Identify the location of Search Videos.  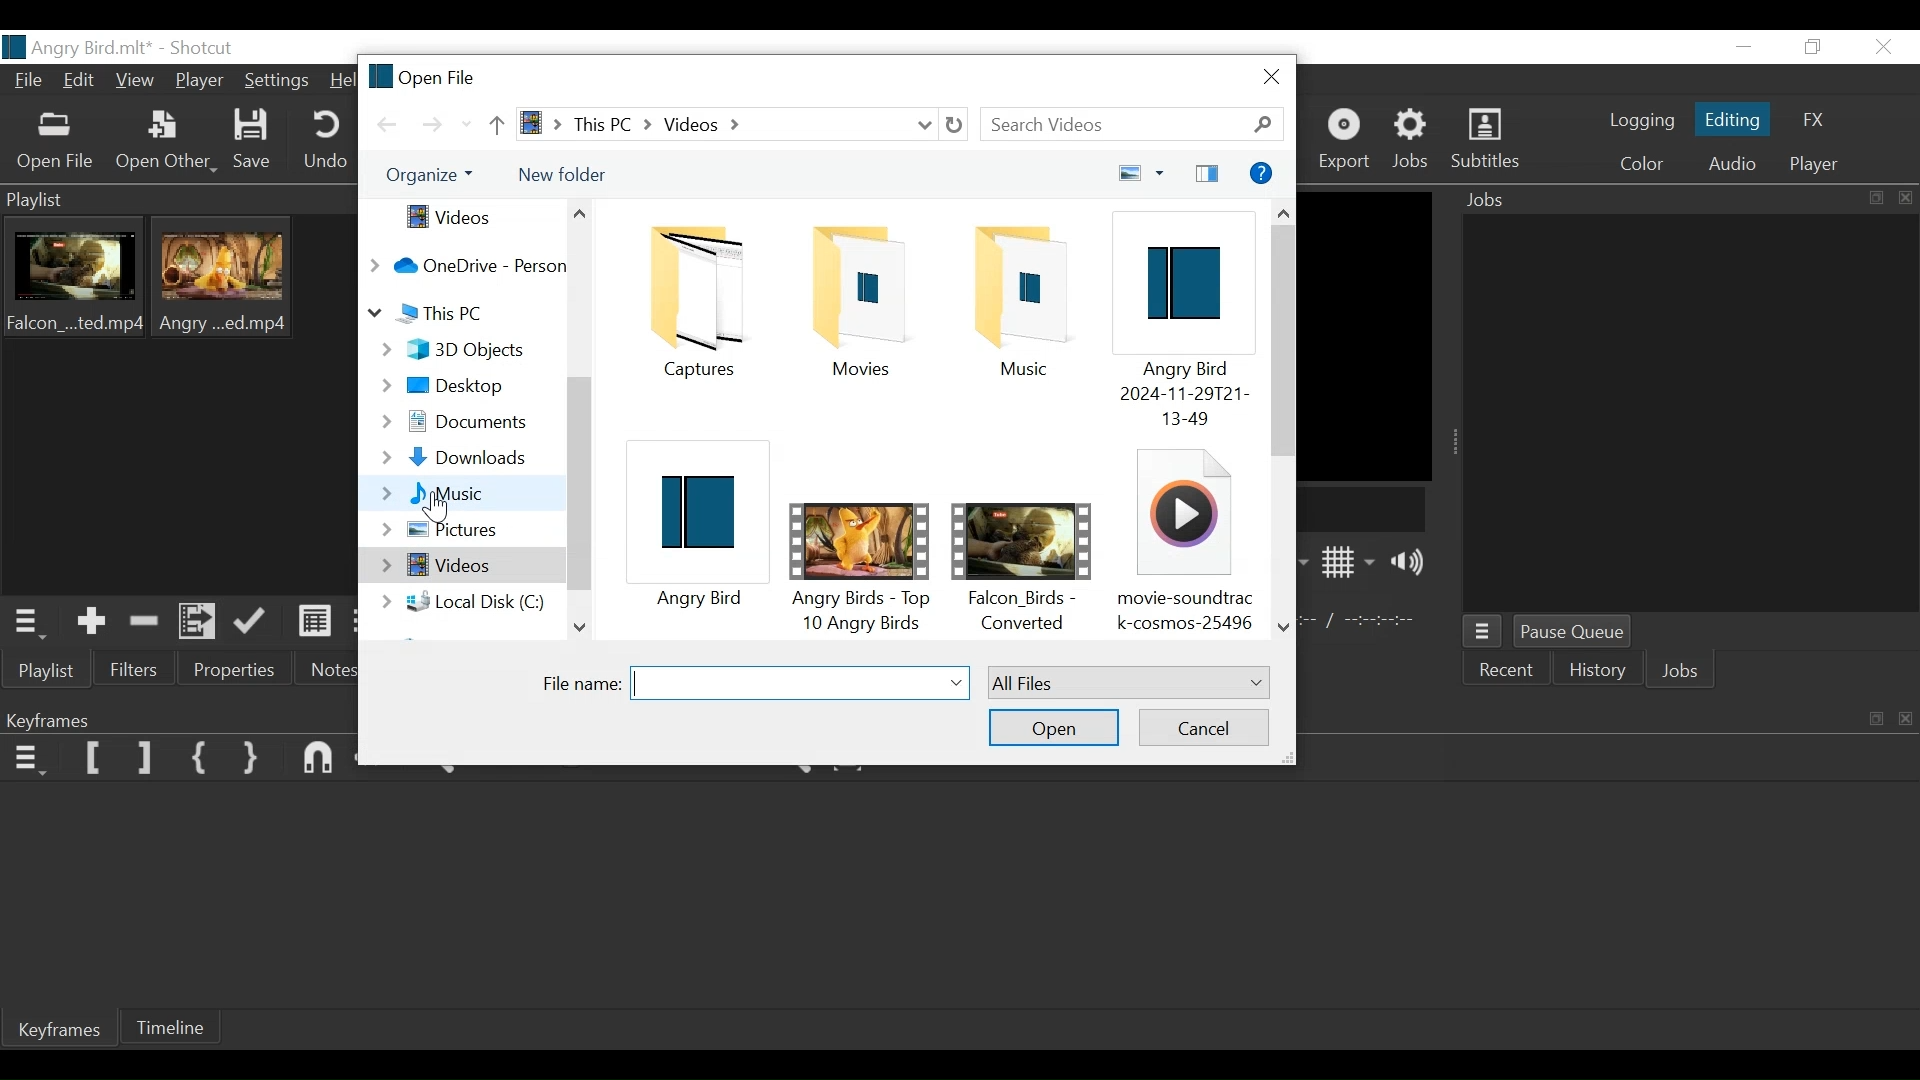
(1133, 124).